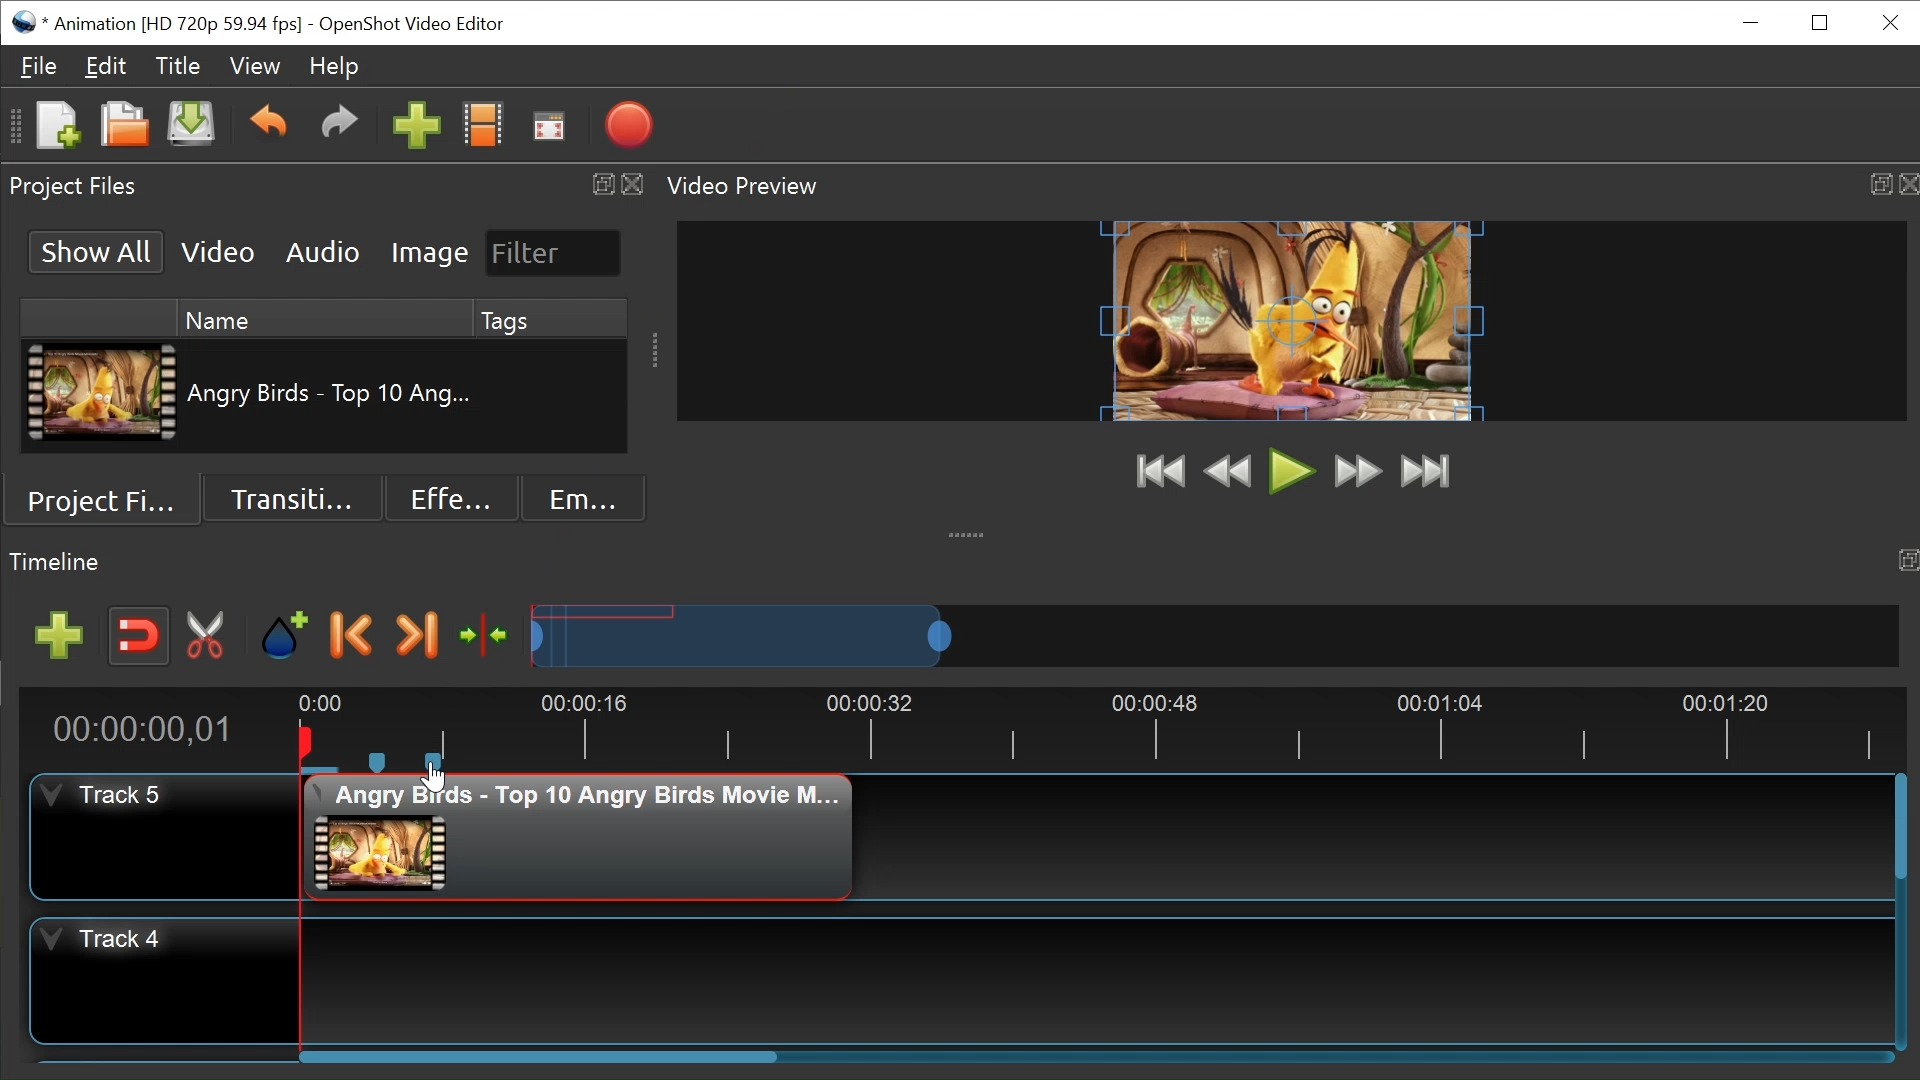 The height and width of the screenshot is (1080, 1920). Describe the element at coordinates (206, 637) in the screenshot. I see `Razor` at that location.